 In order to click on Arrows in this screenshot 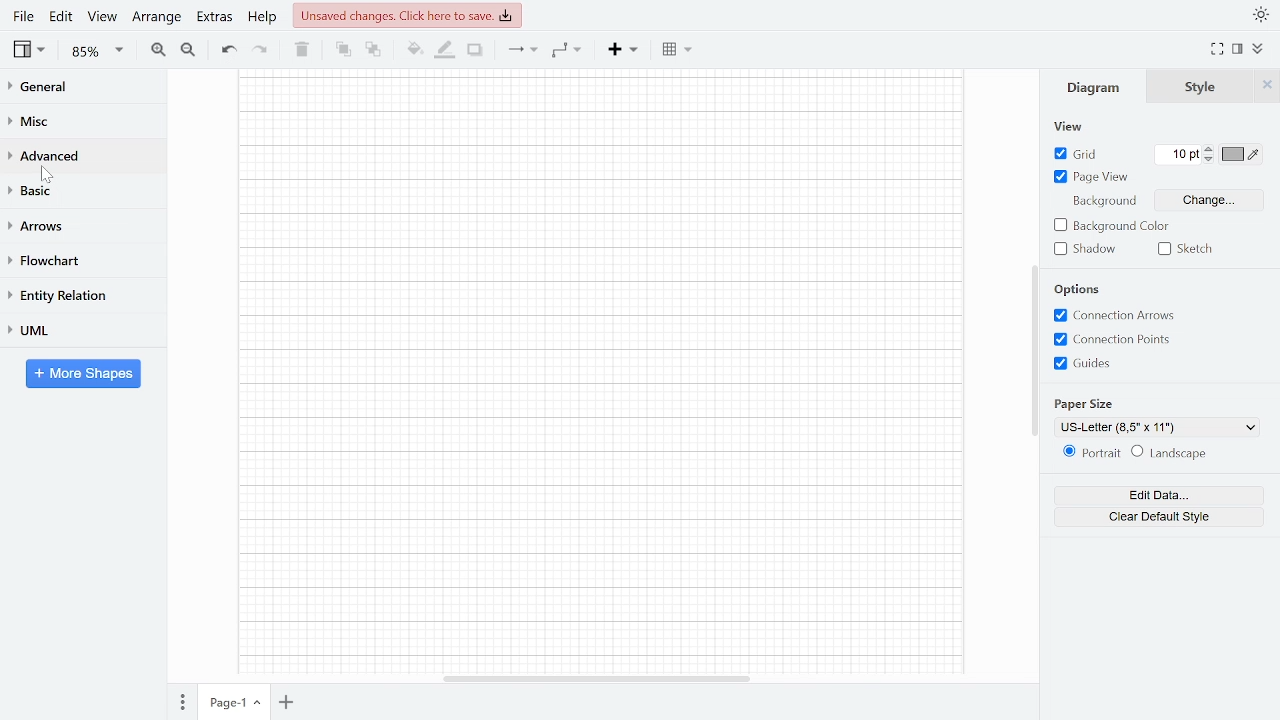, I will do `click(82, 225)`.